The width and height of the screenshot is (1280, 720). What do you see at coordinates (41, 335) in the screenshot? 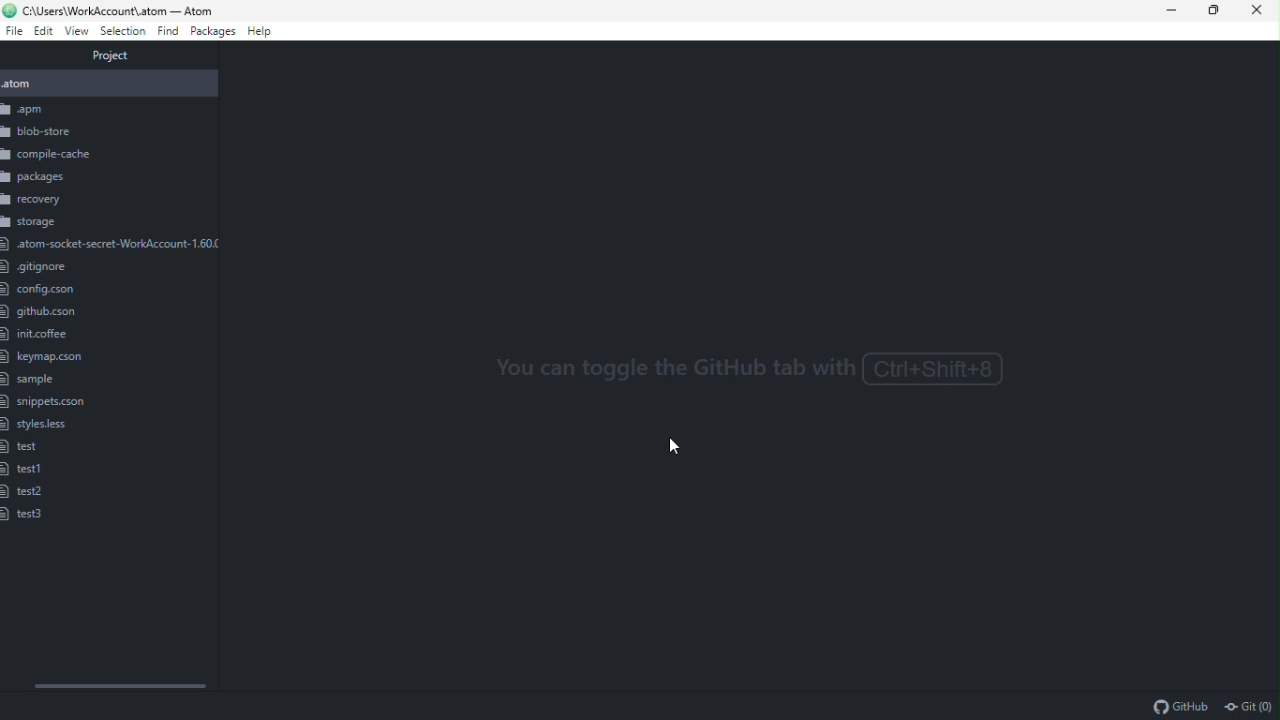
I see `init.coffee` at bounding box center [41, 335].